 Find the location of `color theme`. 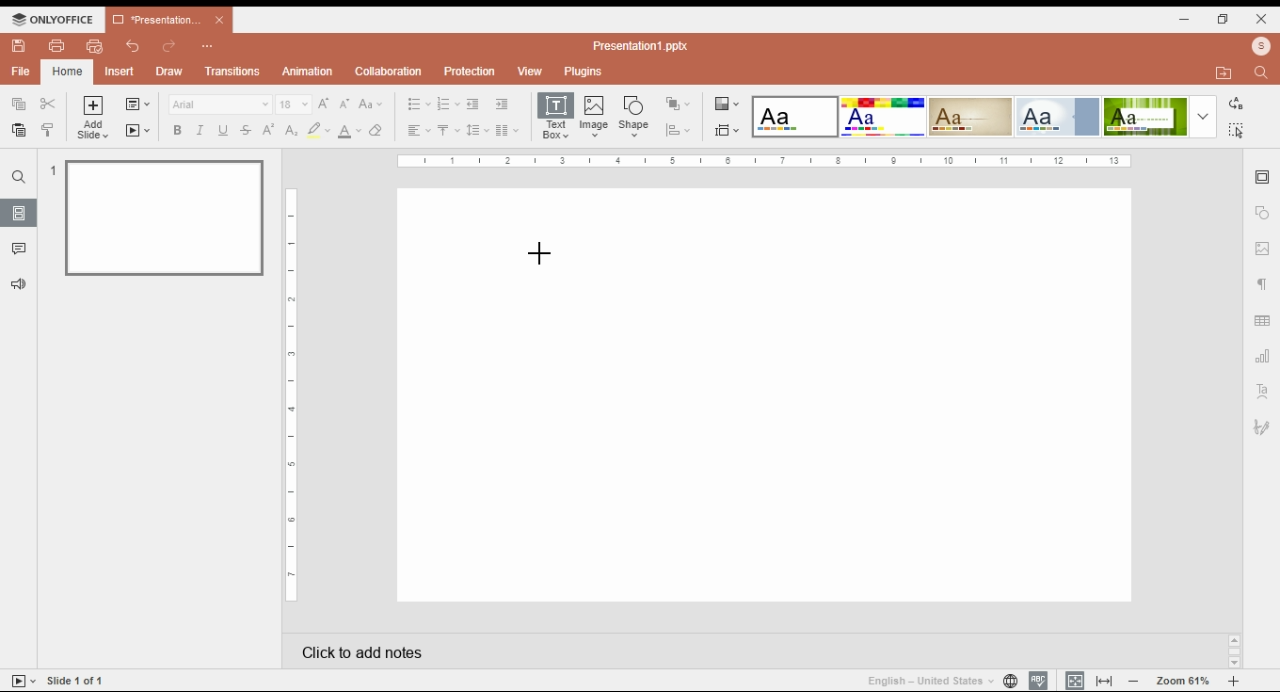

color theme is located at coordinates (971, 116).